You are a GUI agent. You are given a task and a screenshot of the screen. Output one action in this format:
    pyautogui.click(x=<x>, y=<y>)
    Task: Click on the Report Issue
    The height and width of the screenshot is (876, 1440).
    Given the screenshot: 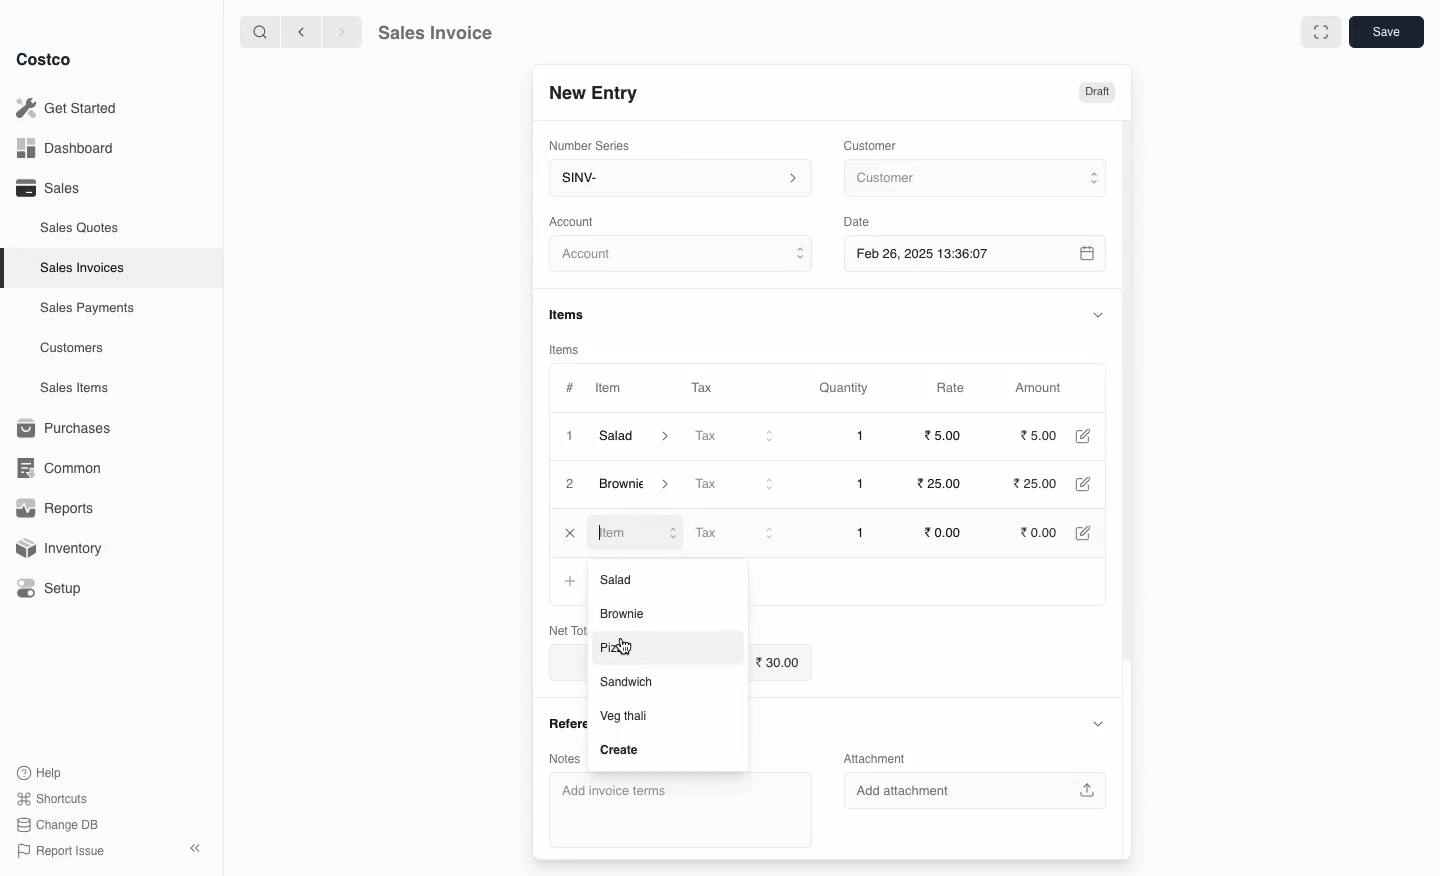 What is the action you would take?
    pyautogui.click(x=57, y=851)
    